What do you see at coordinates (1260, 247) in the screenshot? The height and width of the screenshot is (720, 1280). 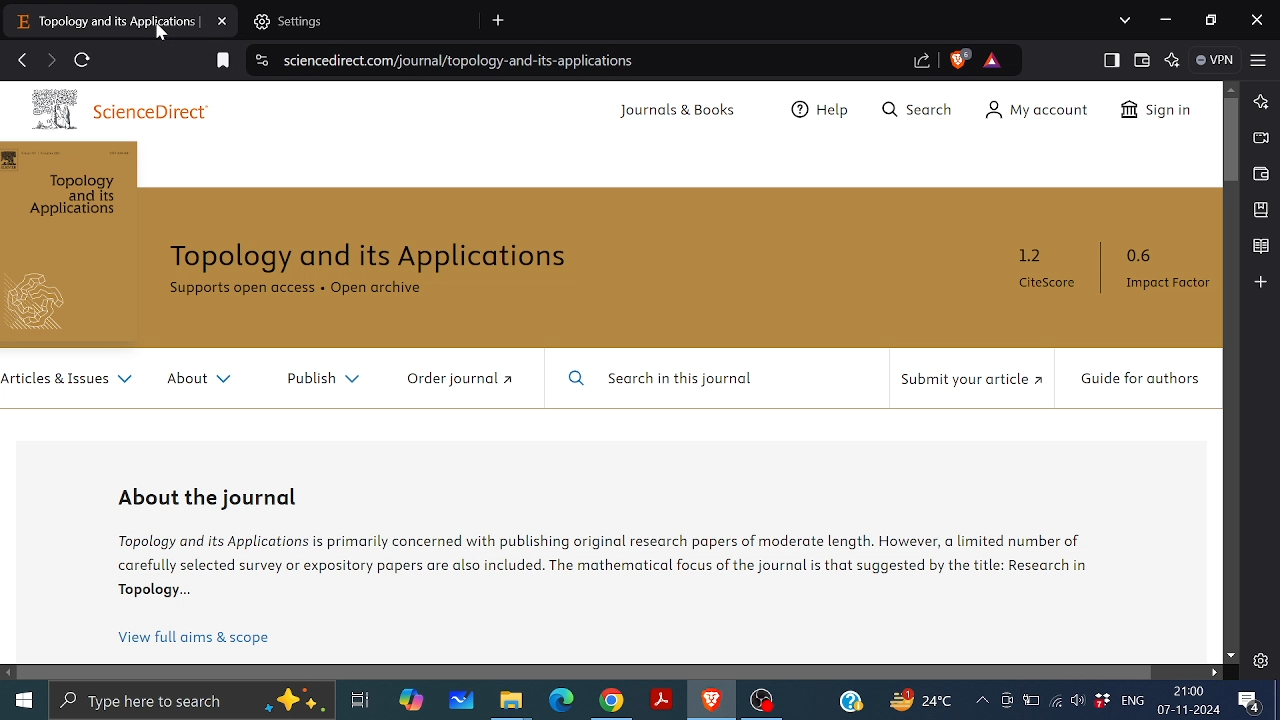 I see `Reading list` at bounding box center [1260, 247].